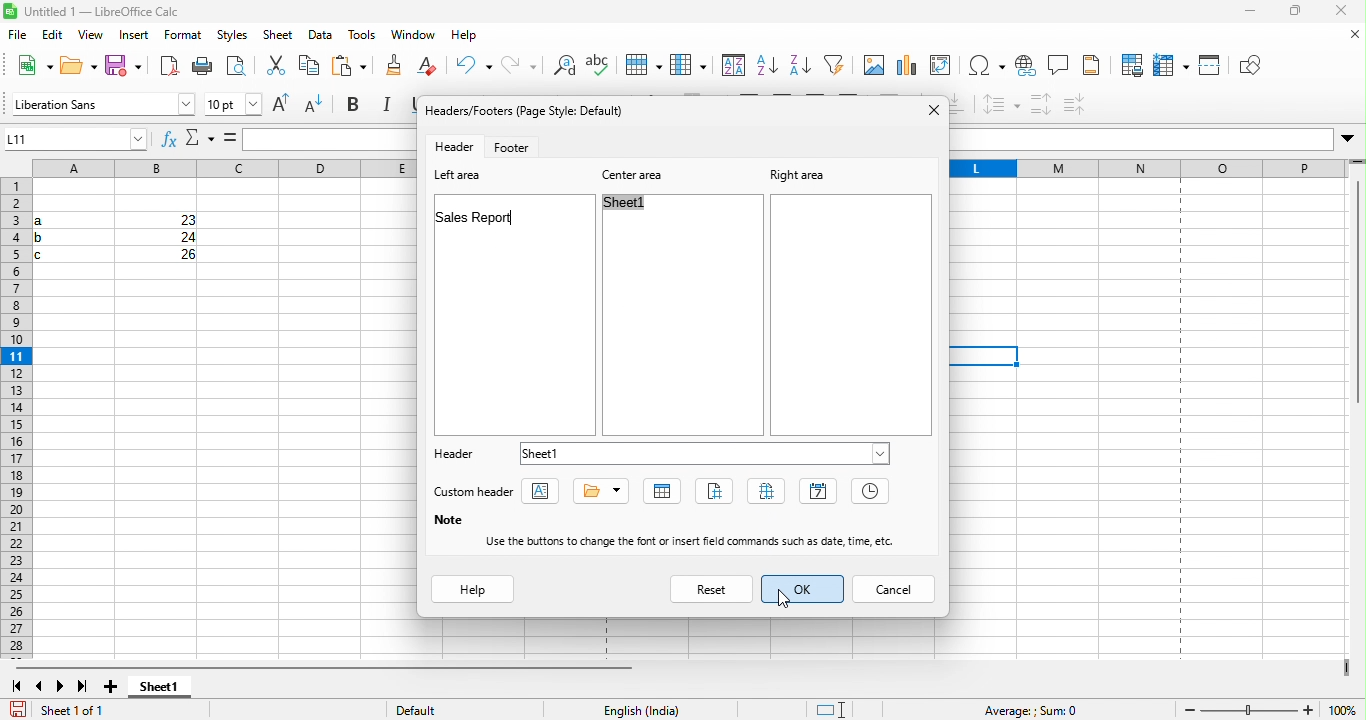 Image resolution: width=1366 pixels, height=720 pixels. Describe the element at coordinates (317, 106) in the screenshot. I see `decrease font size` at that location.